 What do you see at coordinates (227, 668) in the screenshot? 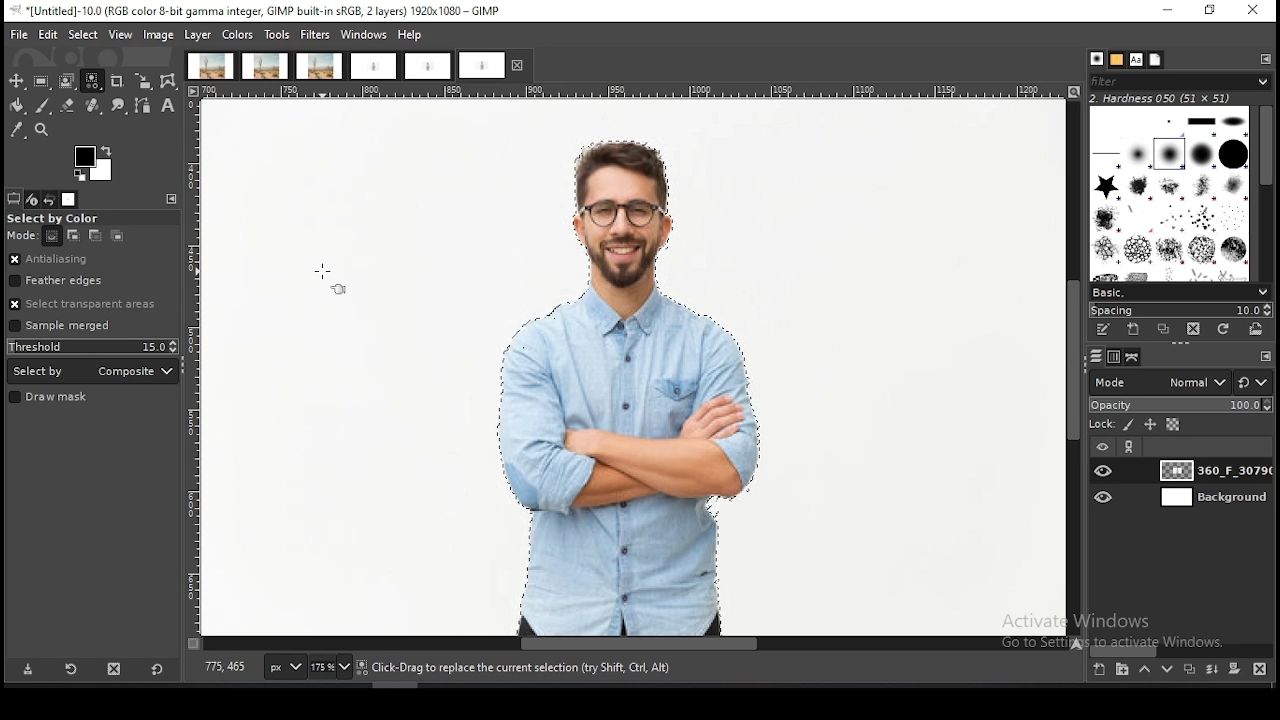
I see `775, 465` at bounding box center [227, 668].